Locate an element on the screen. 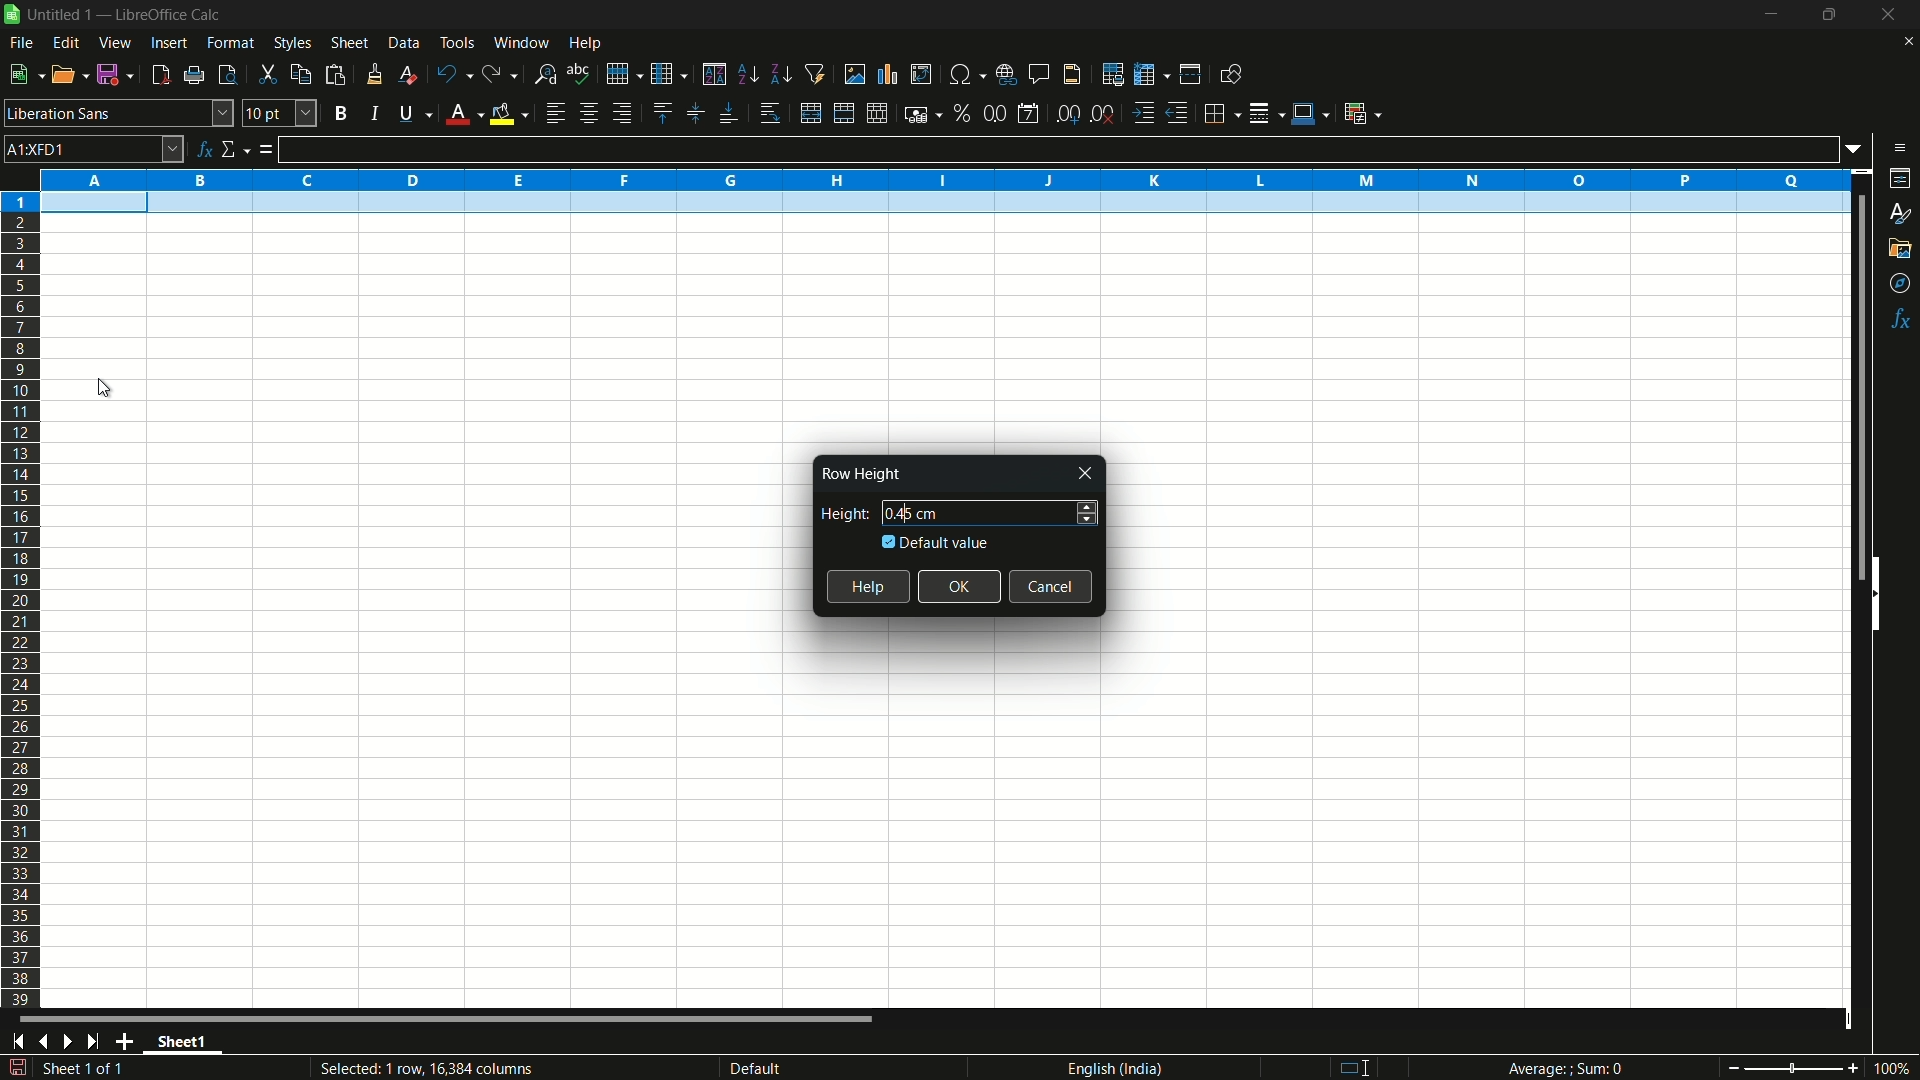 This screenshot has height=1080, width=1920. function wizard is located at coordinates (204, 149).